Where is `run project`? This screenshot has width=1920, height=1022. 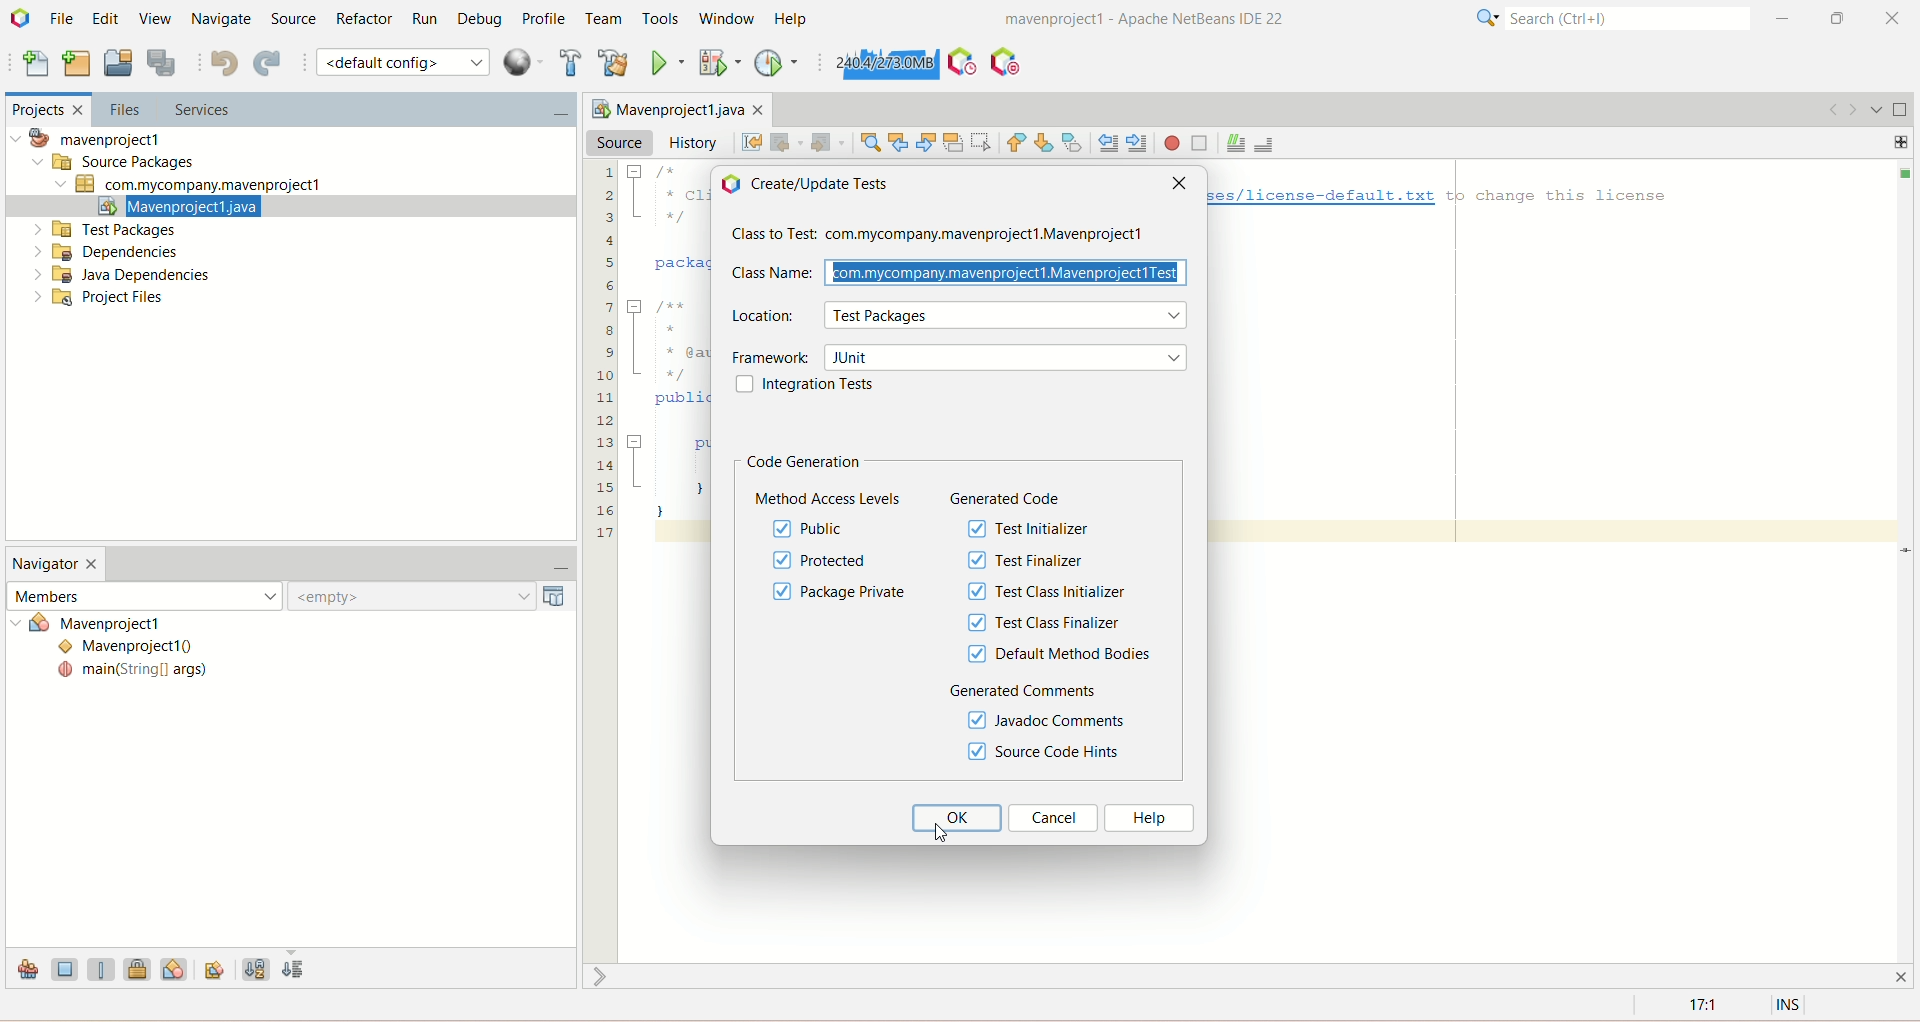 run project is located at coordinates (667, 61).